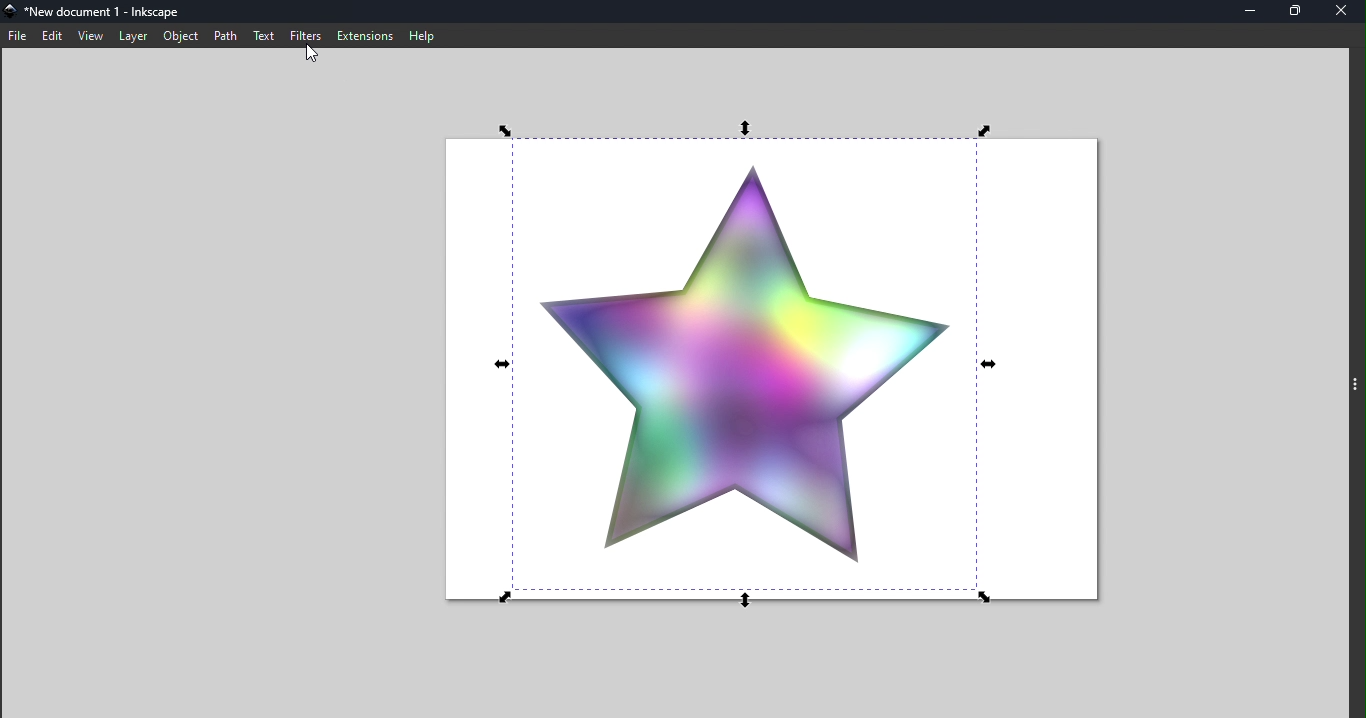  What do you see at coordinates (180, 36) in the screenshot?
I see `Object` at bounding box center [180, 36].